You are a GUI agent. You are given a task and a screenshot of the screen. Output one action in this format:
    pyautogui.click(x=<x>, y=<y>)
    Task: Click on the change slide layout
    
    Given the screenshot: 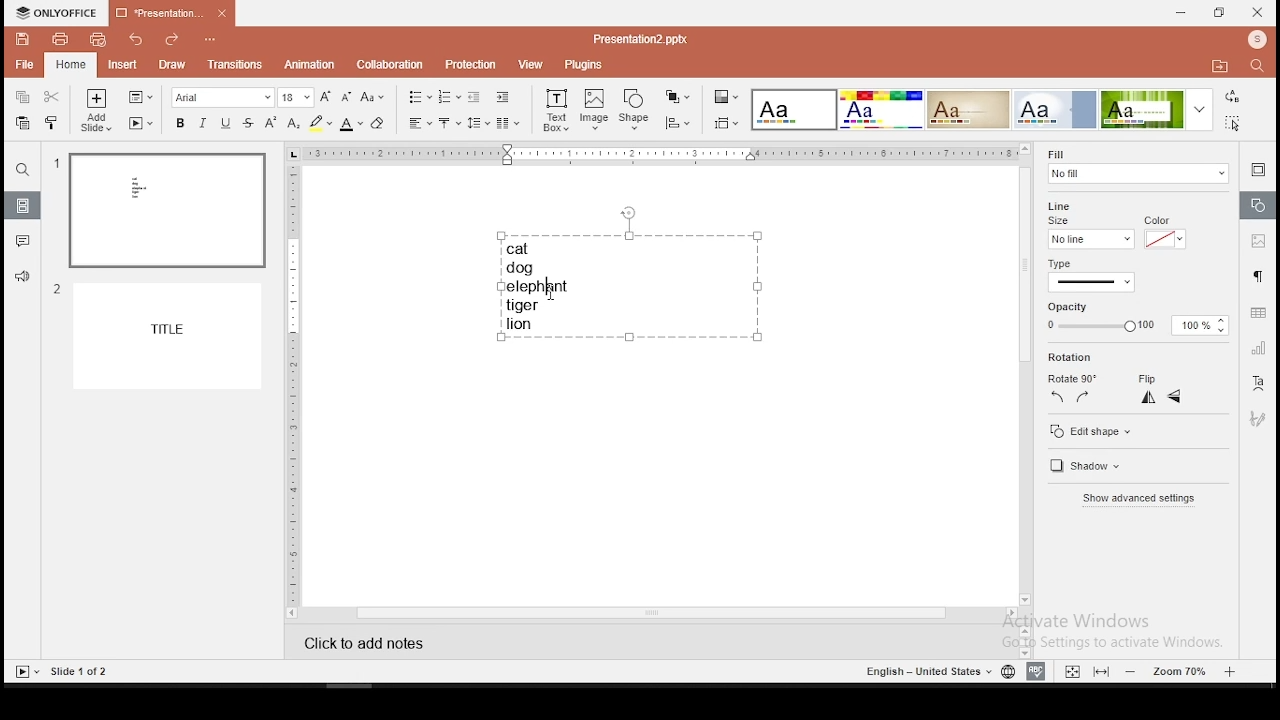 What is the action you would take?
    pyautogui.click(x=140, y=96)
    